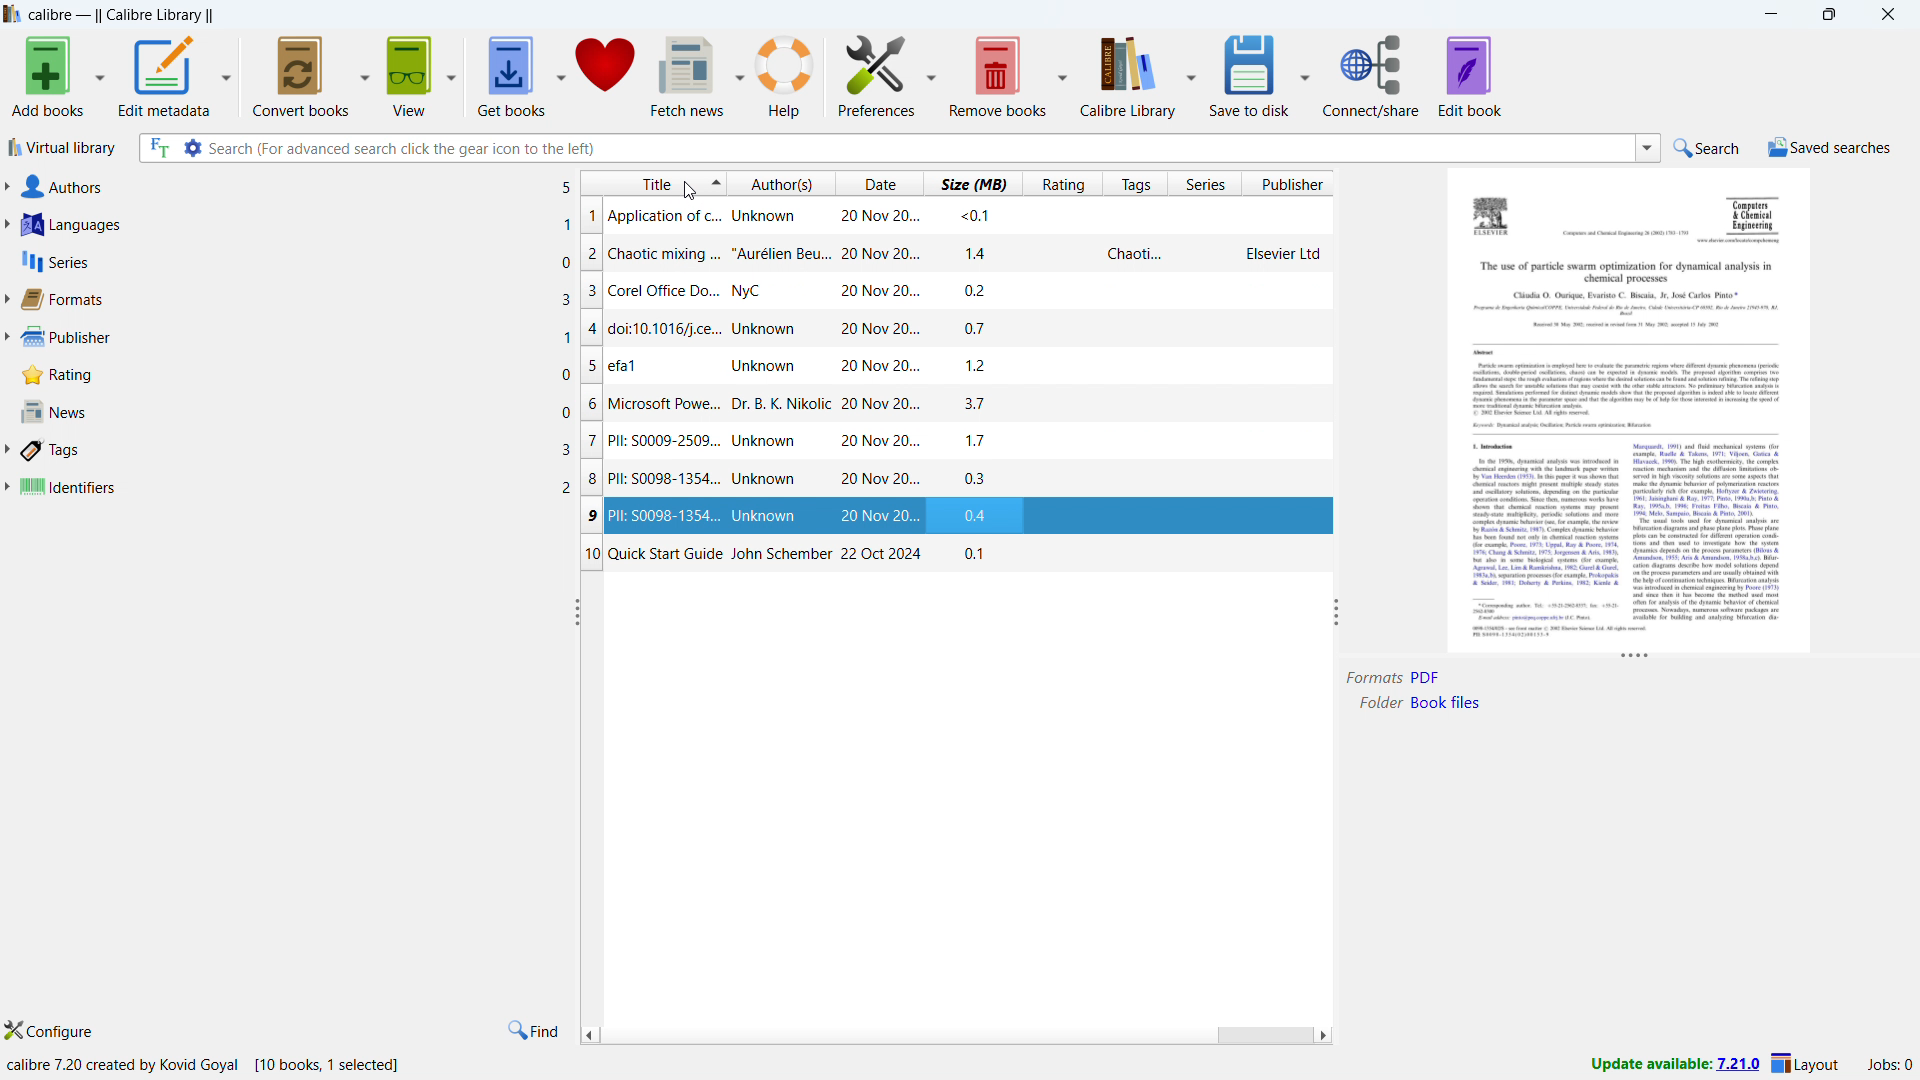 This screenshot has width=1920, height=1080. Describe the element at coordinates (782, 182) in the screenshot. I see `sort by authors` at that location.